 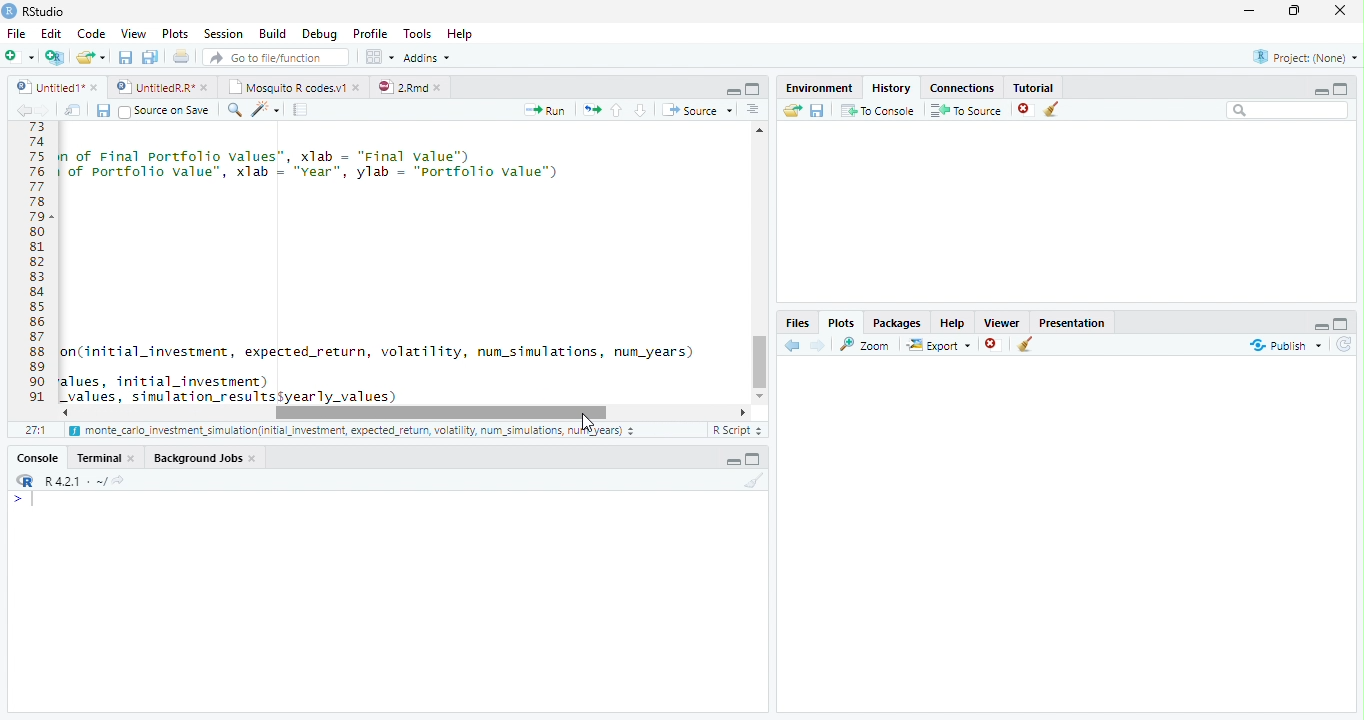 I want to click on Tutorial, so click(x=1030, y=85).